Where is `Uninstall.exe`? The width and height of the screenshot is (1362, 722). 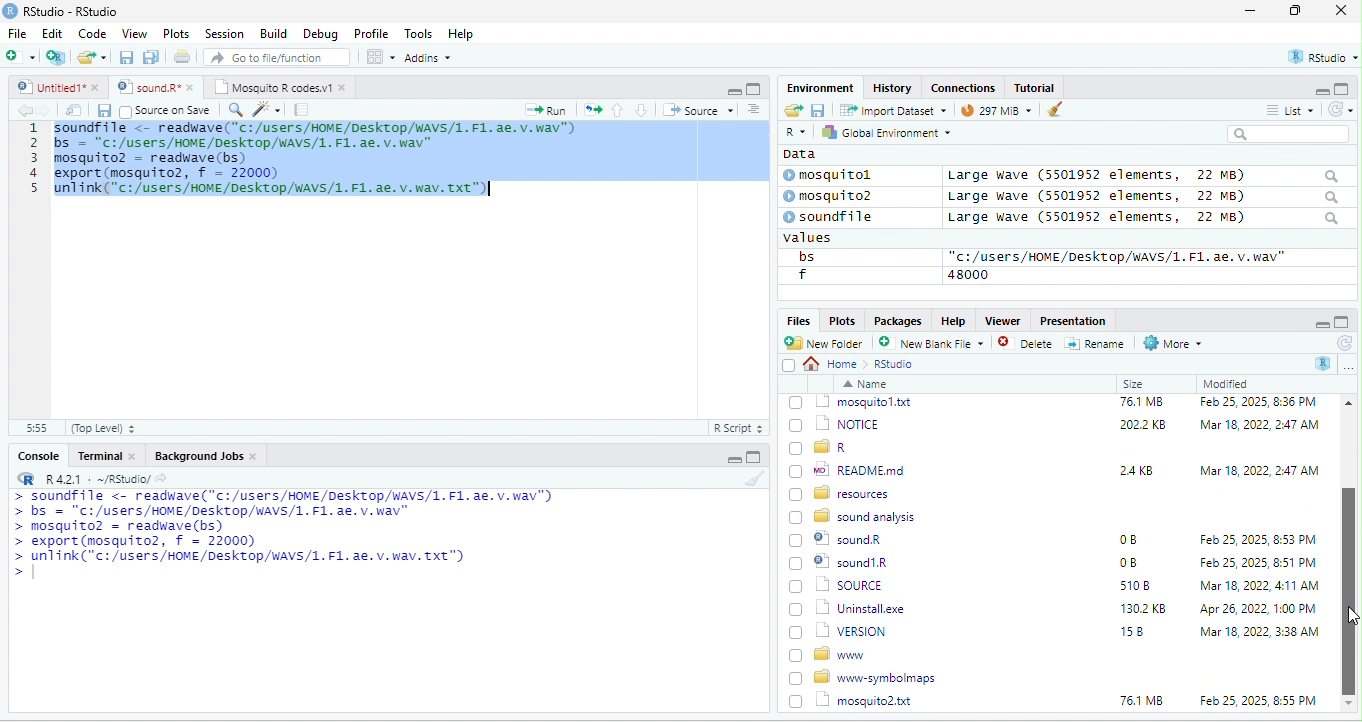
Uninstall.exe is located at coordinates (849, 703).